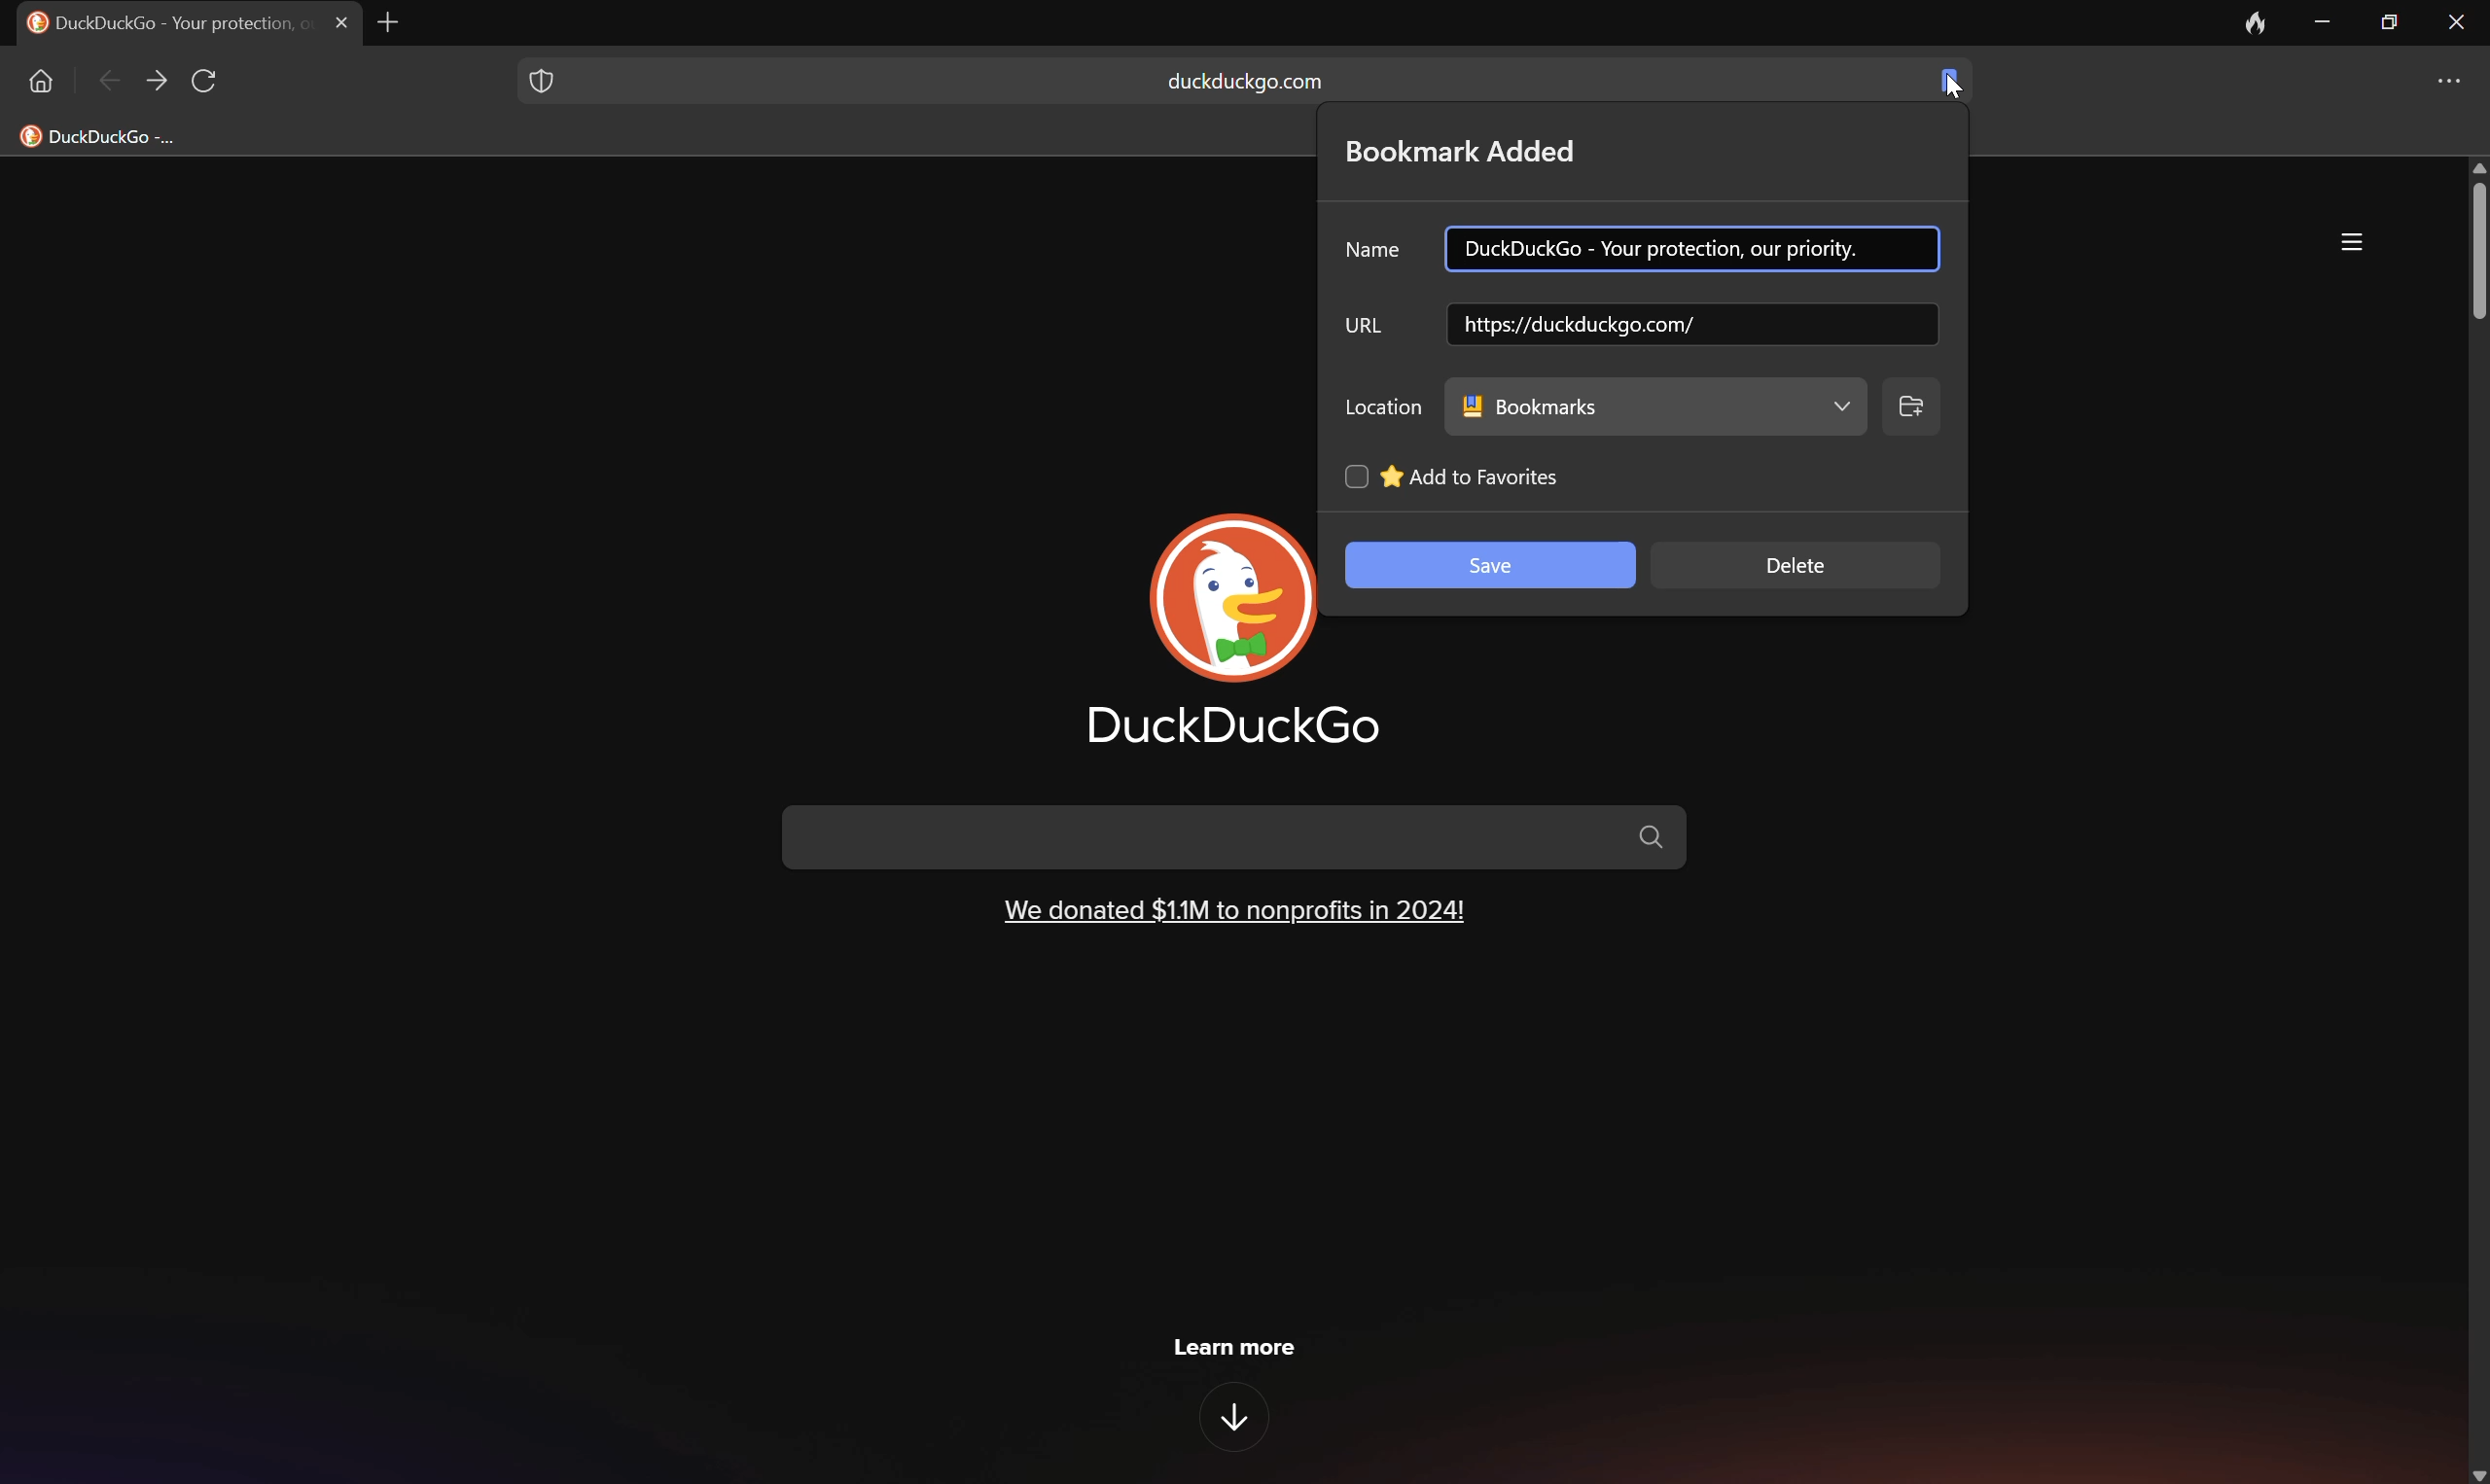  I want to click on Leave no trace, so click(2257, 22).